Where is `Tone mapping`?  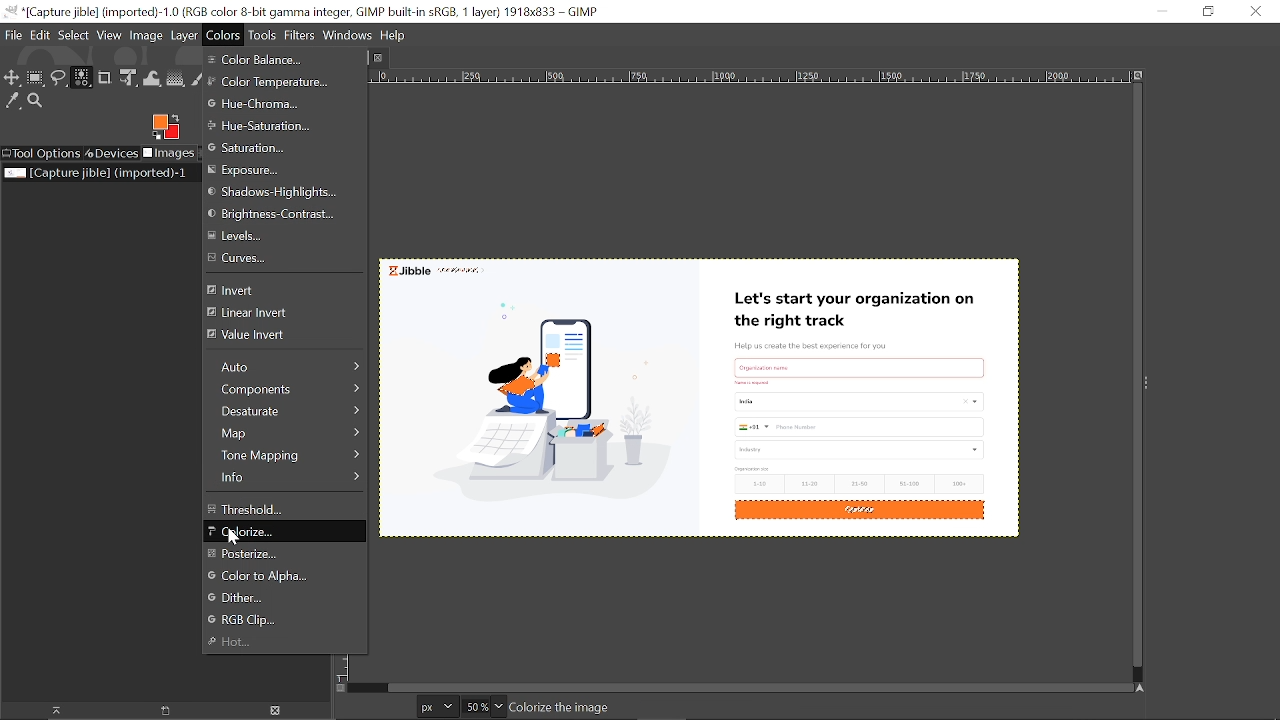 Tone mapping is located at coordinates (287, 454).